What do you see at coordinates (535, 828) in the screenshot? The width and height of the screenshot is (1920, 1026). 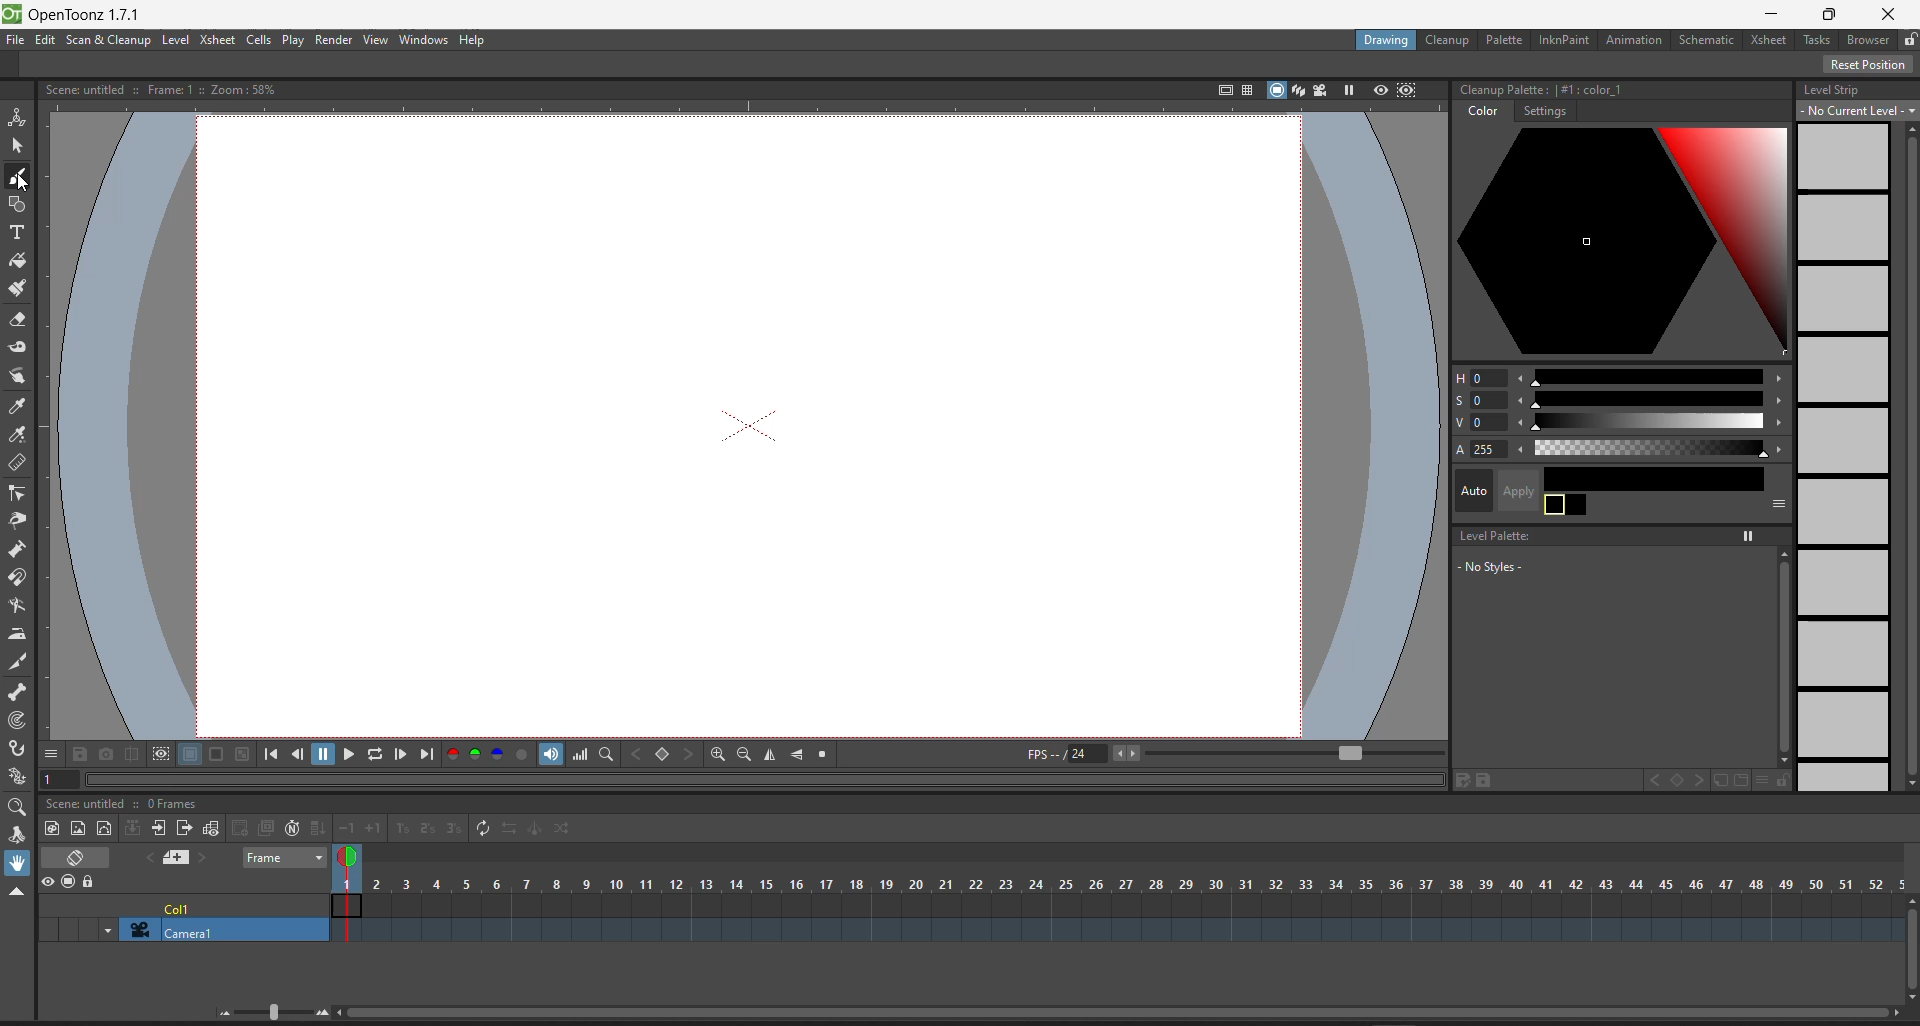 I see `swing` at bounding box center [535, 828].